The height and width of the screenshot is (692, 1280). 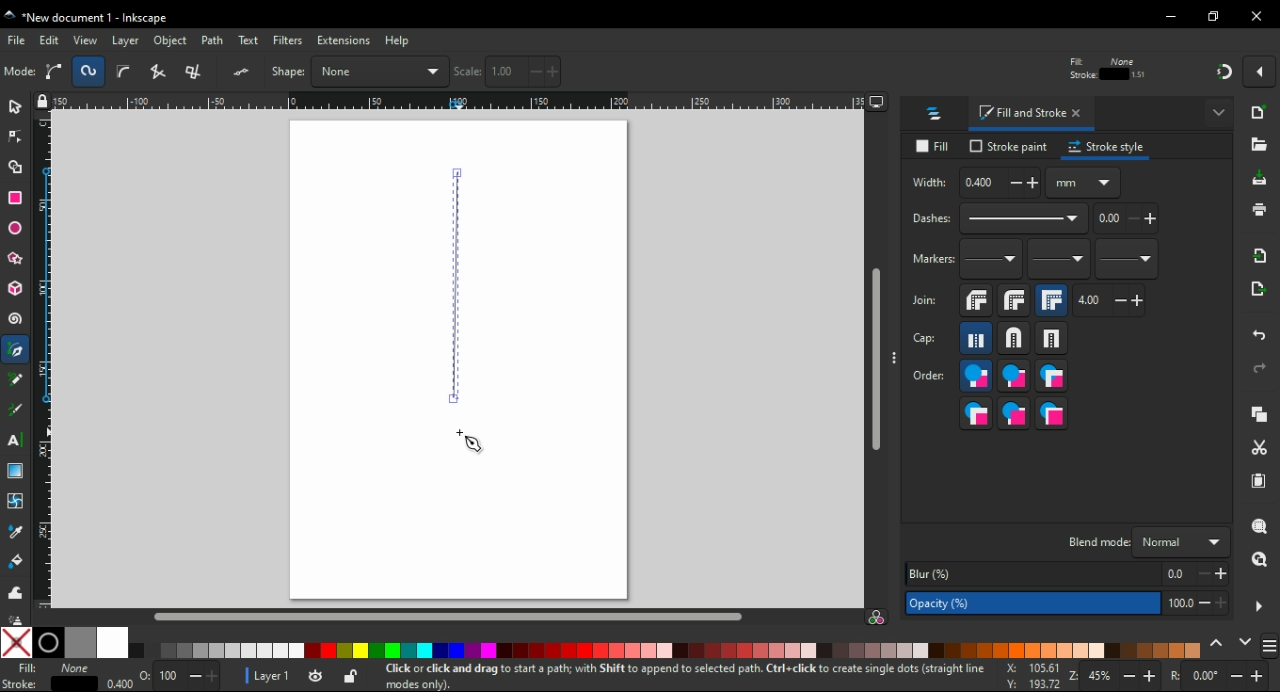 I want to click on color tone pallete, so click(x=403, y=651).